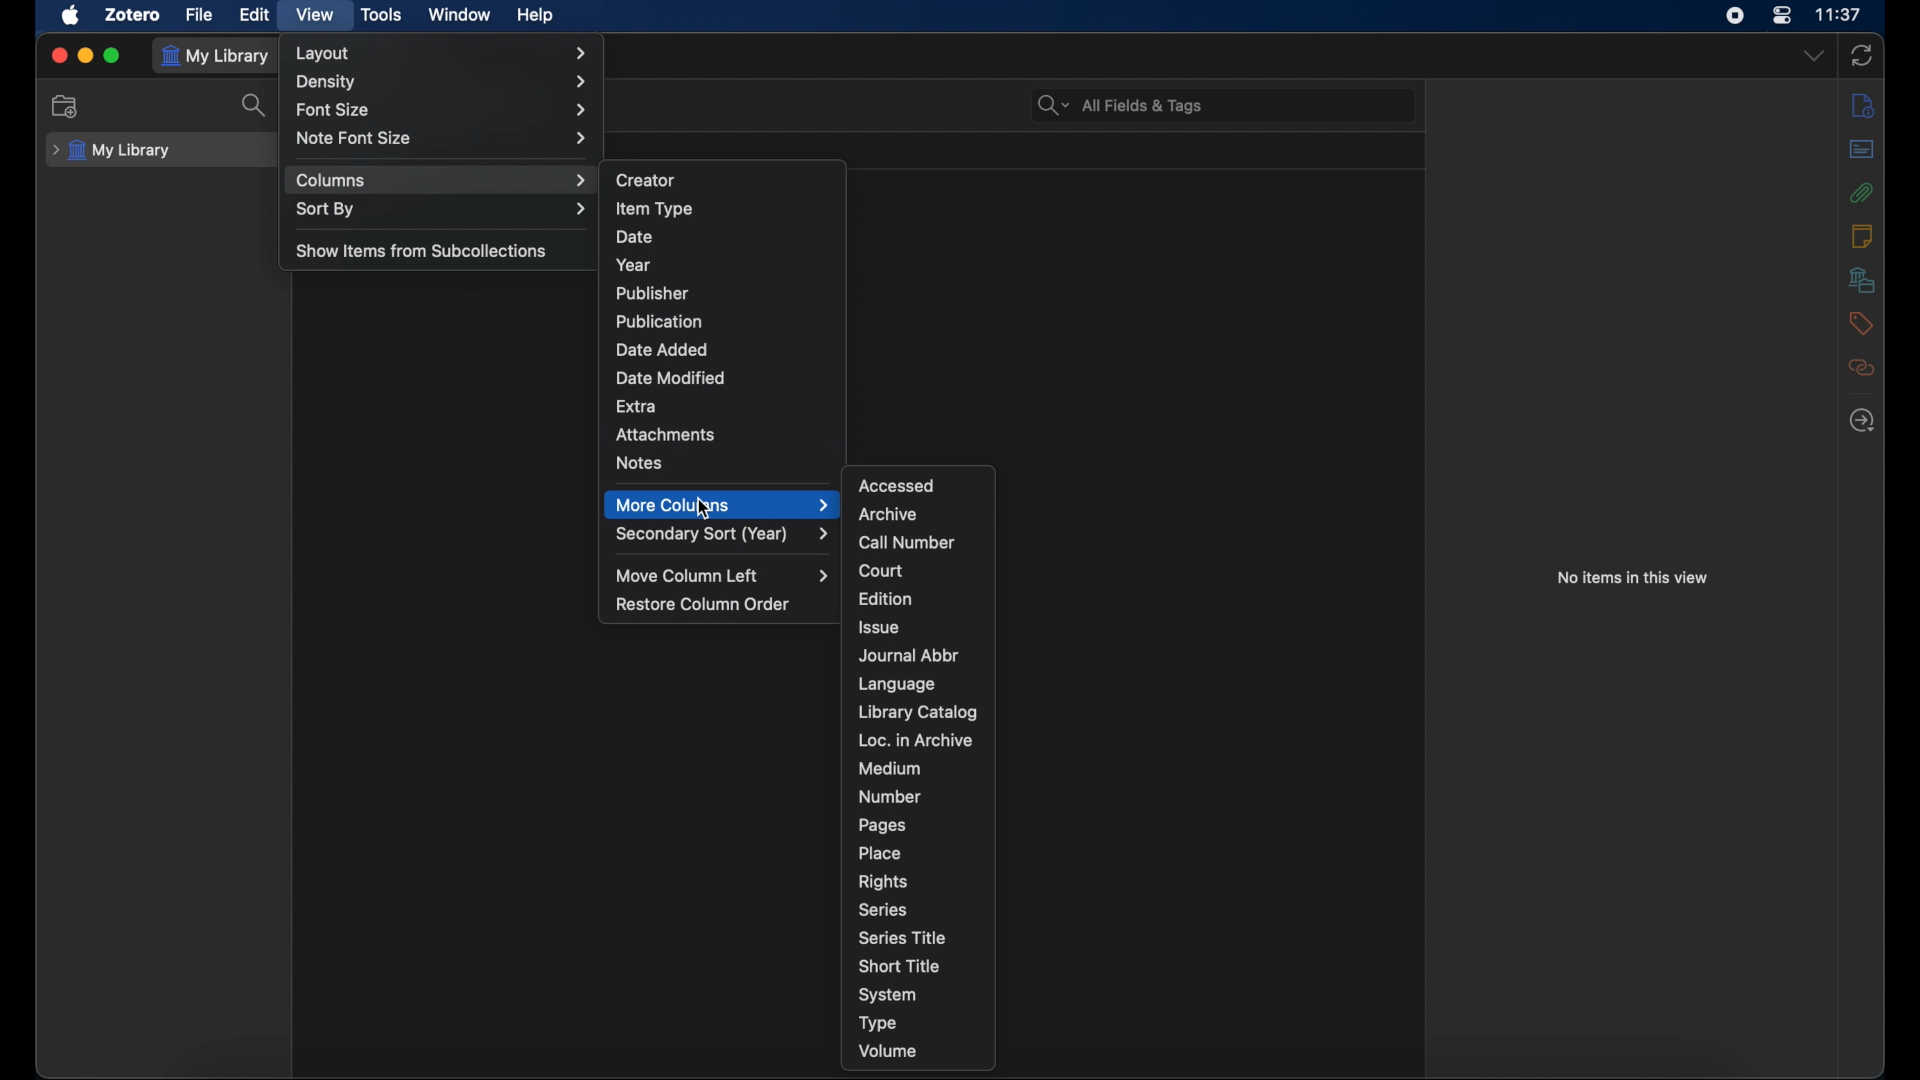 This screenshot has height=1080, width=1920. What do you see at coordinates (881, 570) in the screenshot?
I see `court` at bounding box center [881, 570].